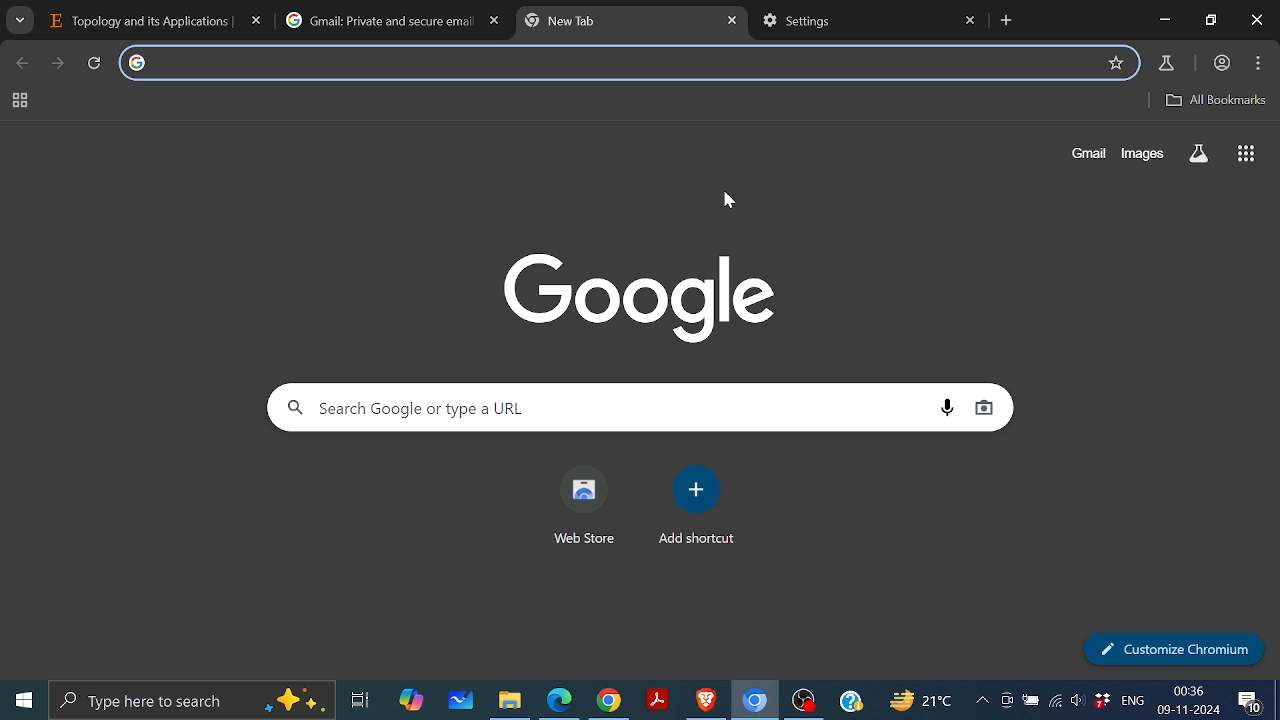  What do you see at coordinates (1172, 649) in the screenshot?
I see `Customize chromium` at bounding box center [1172, 649].